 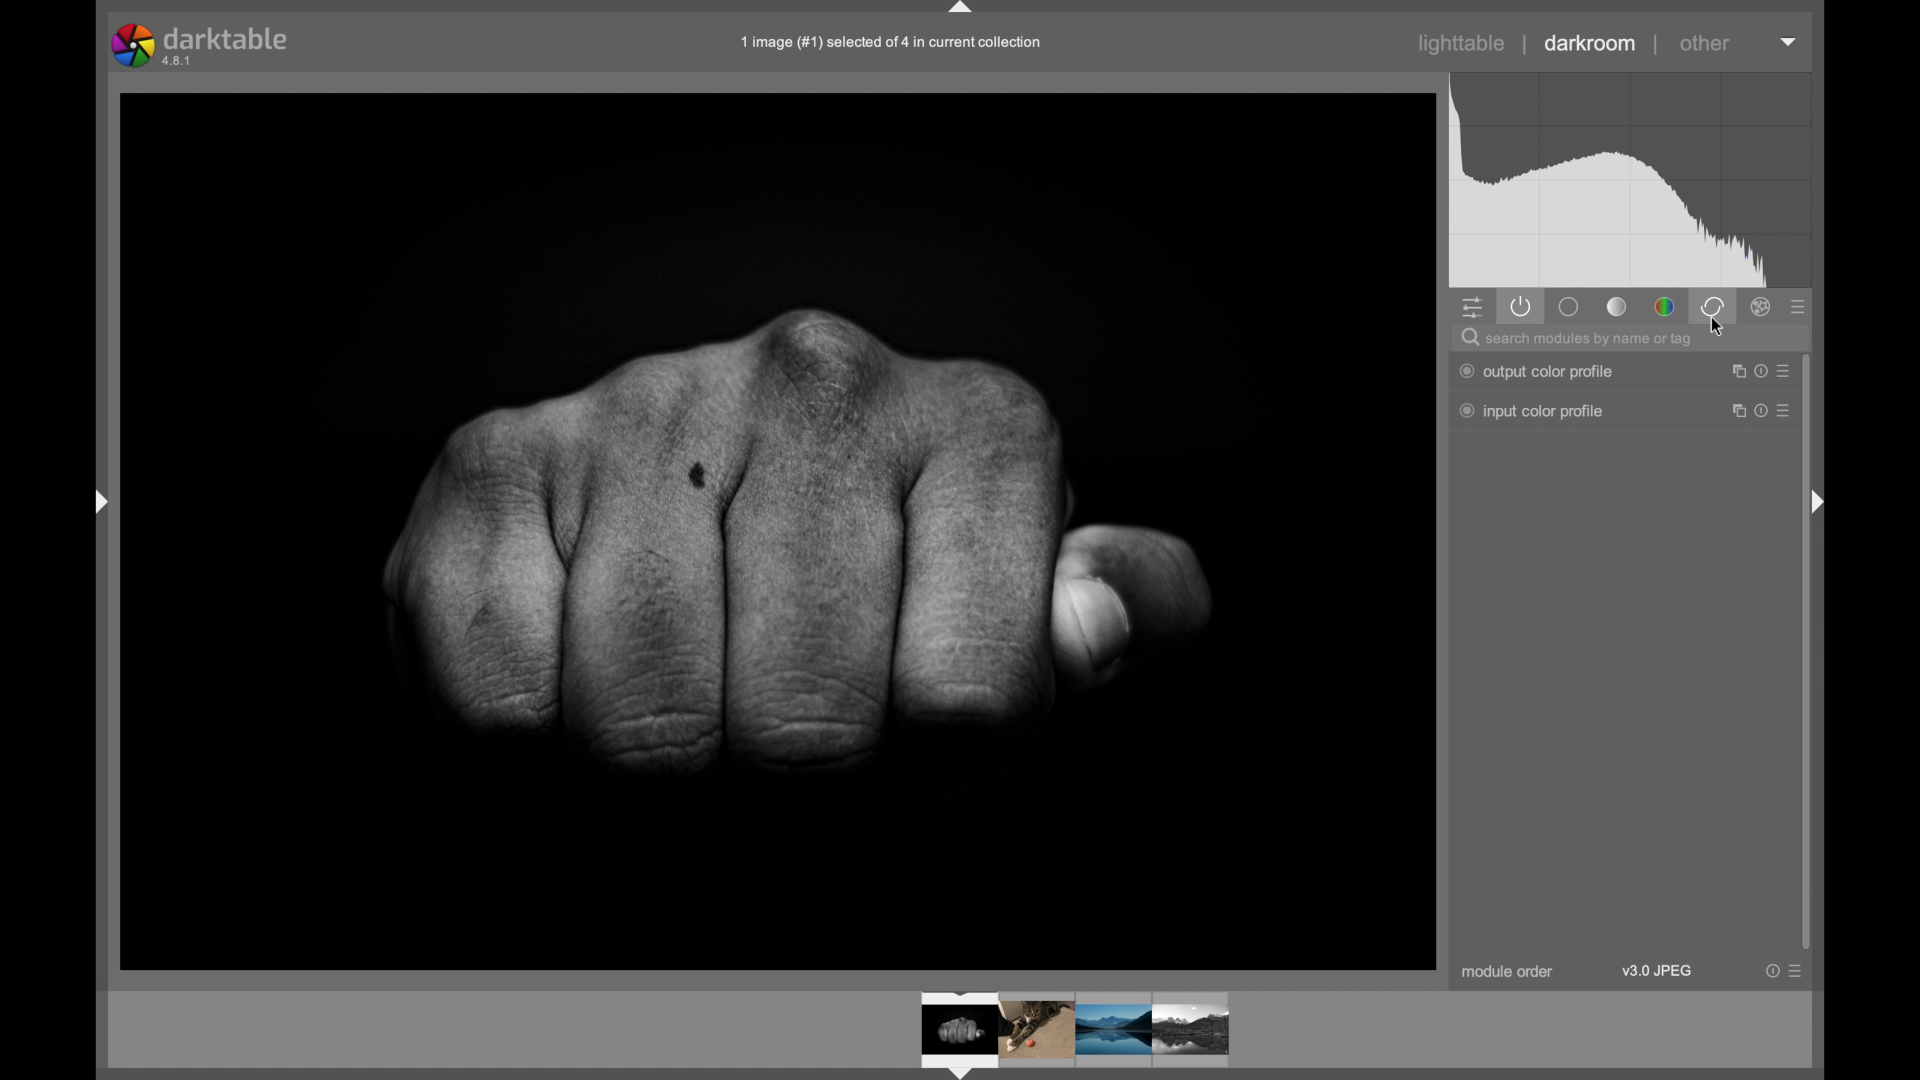 What do you see at coordinates (893, 42) in the screenshot?
I see `1 image (#1) selected of 4 in current collection` at bounding box center [893, 42].